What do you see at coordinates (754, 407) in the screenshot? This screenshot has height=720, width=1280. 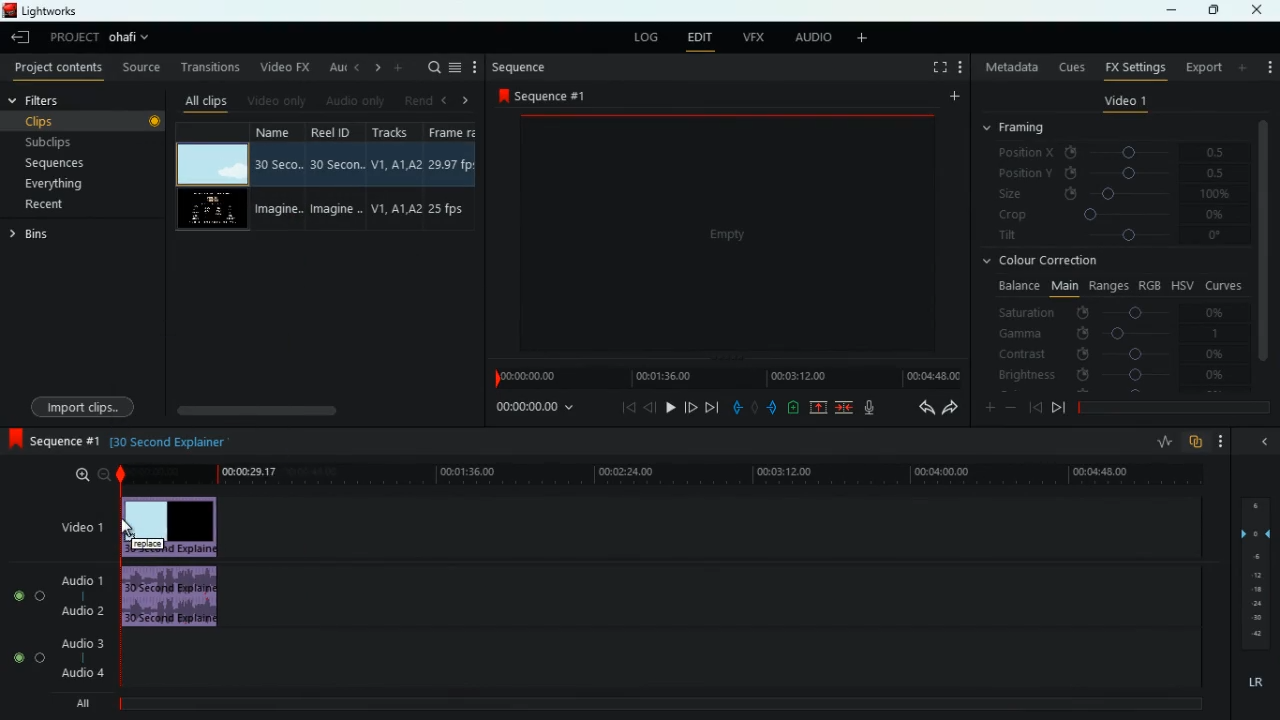 I see `hold` at bounding box center [754, 407].